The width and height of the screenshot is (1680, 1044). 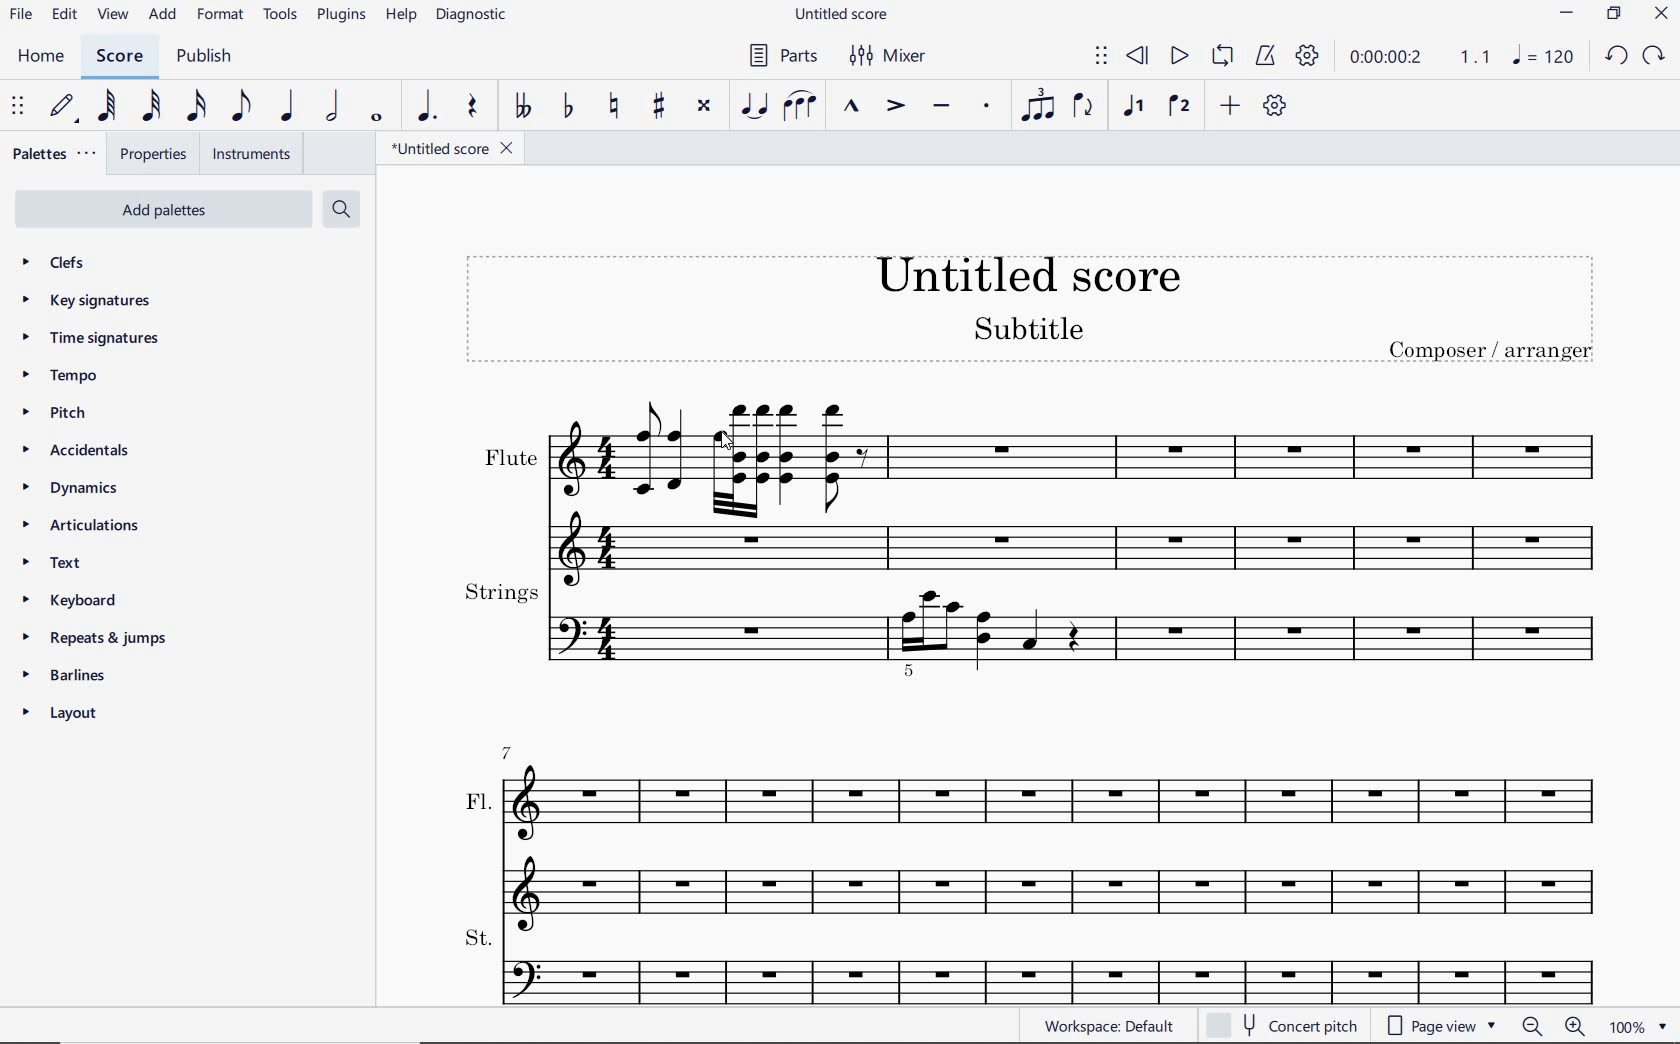 I want to click on search palettes, so click(x=344, y=208).